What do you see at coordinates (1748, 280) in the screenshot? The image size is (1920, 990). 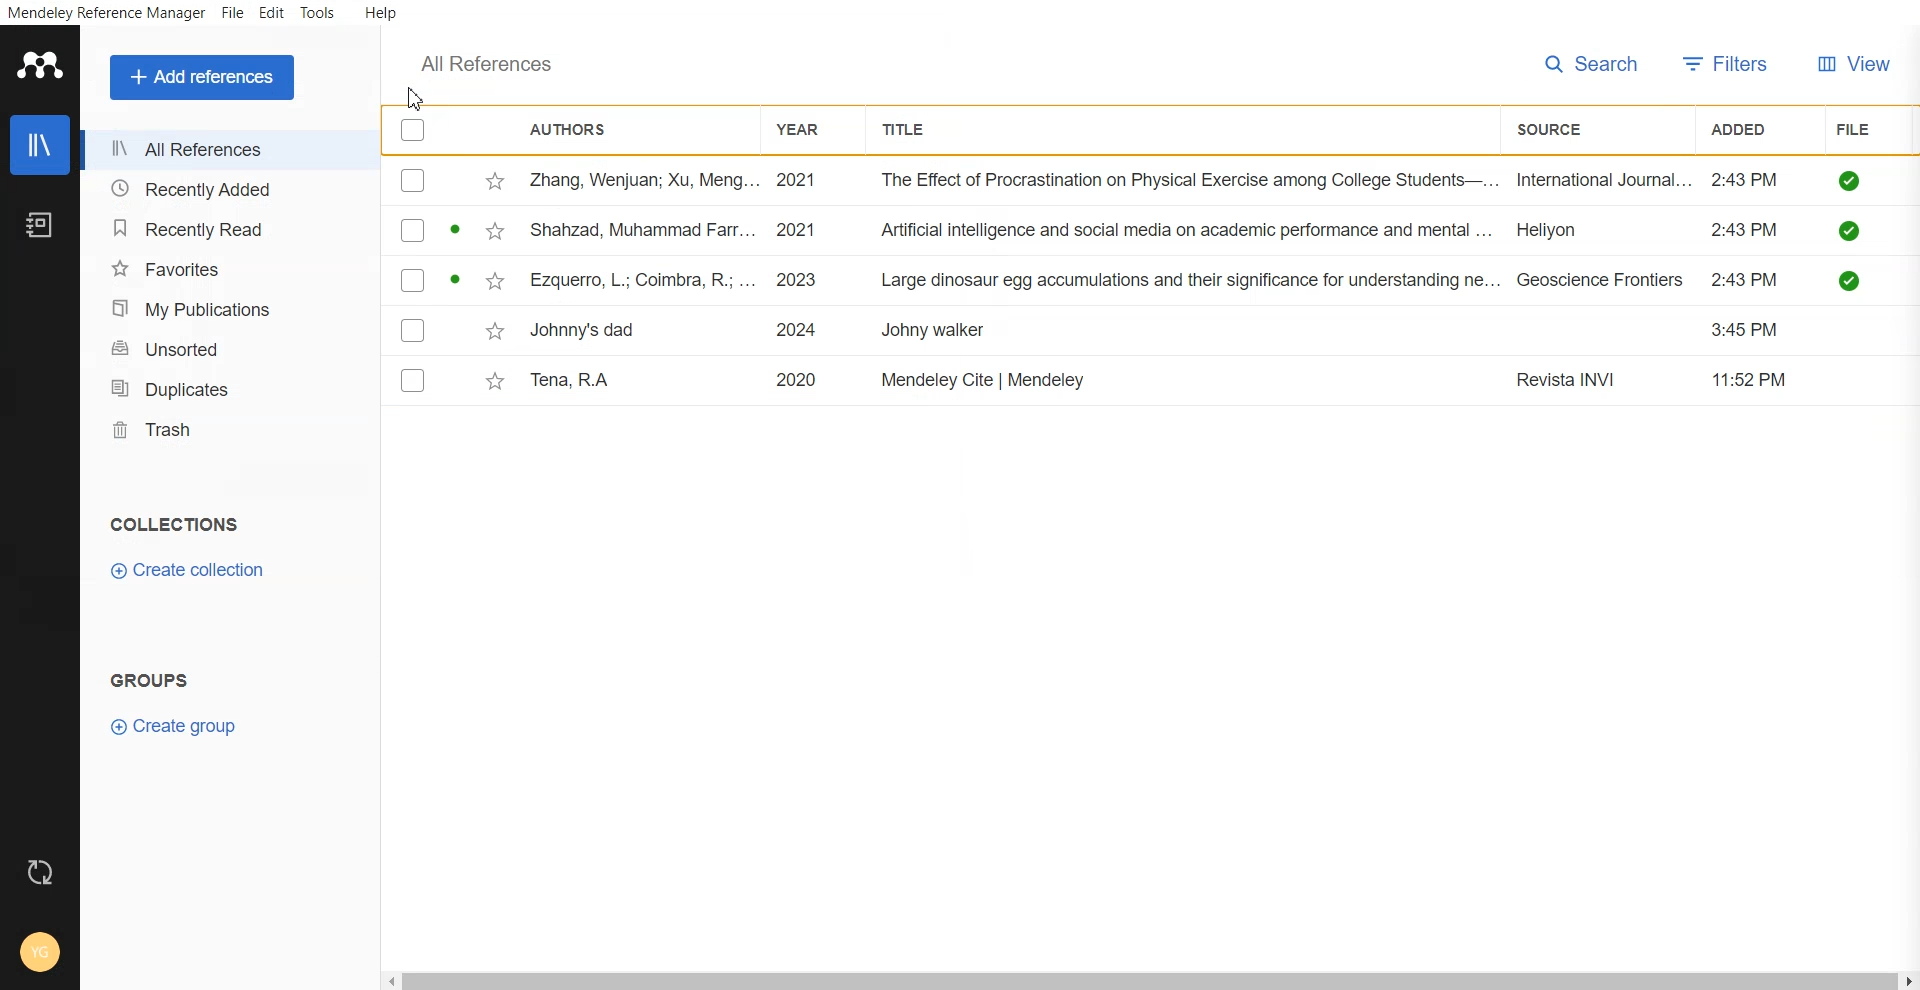 I see `2:43PM` at bounding box center [1748, 280].